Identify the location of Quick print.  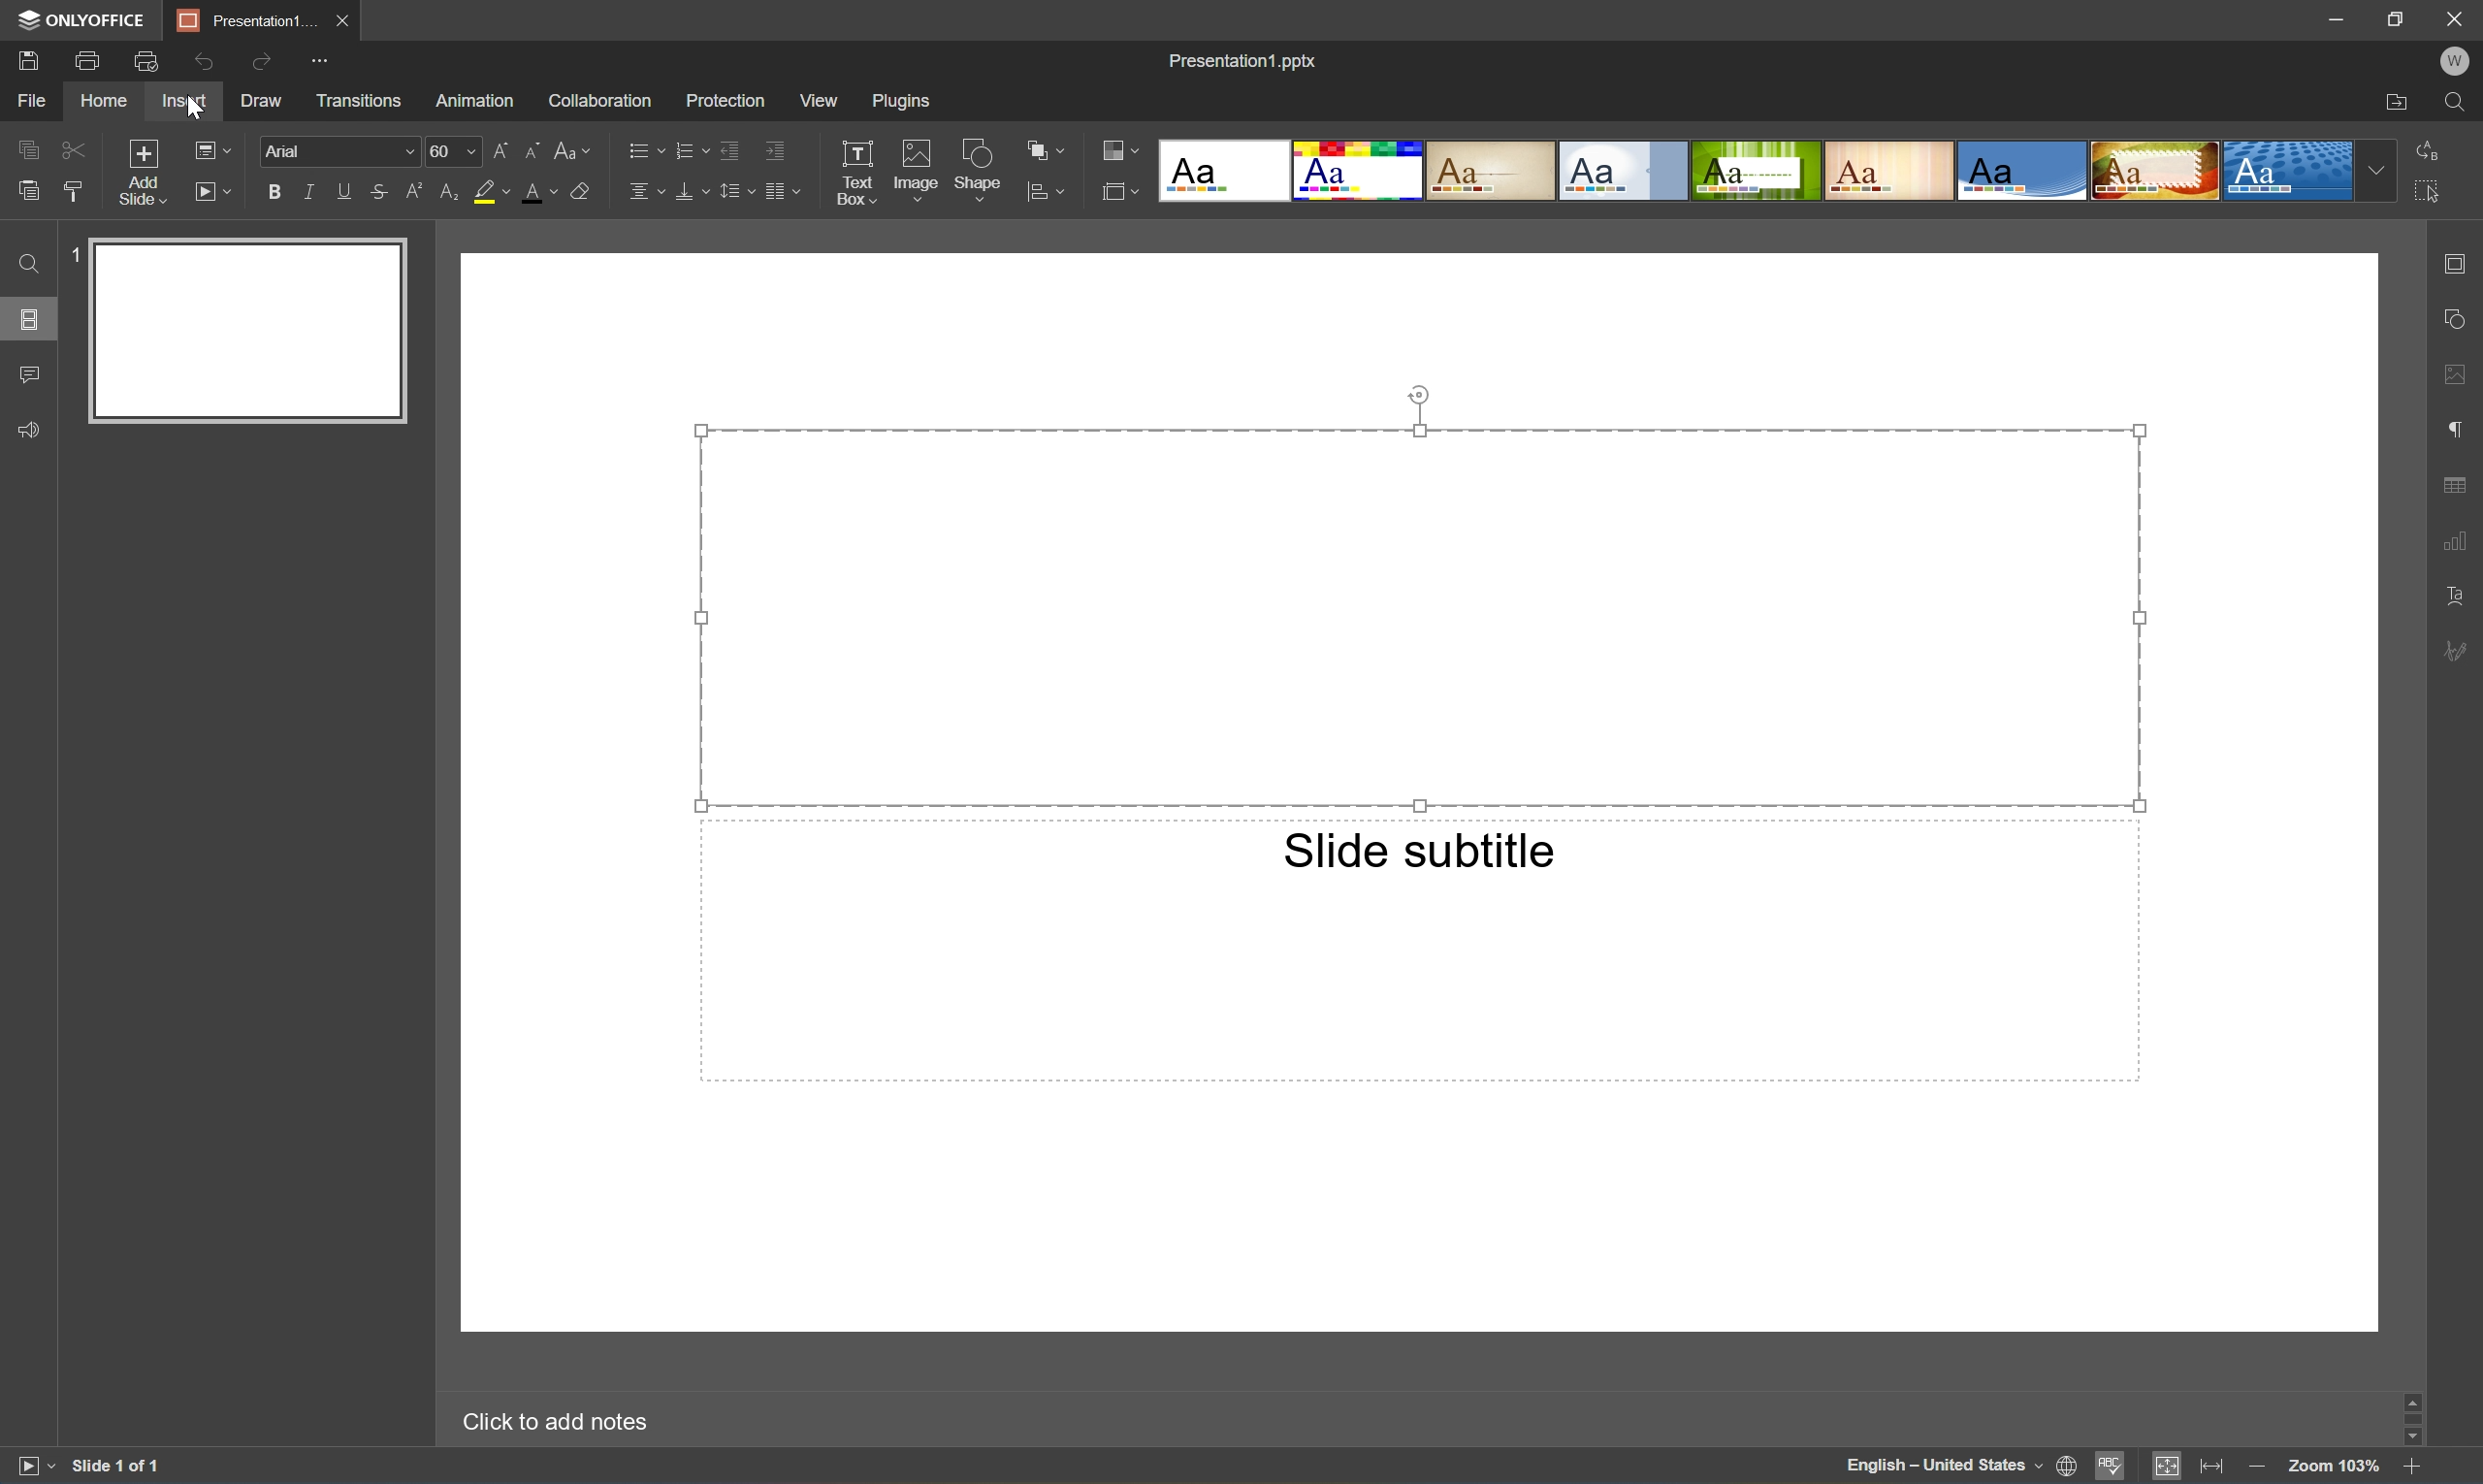
(143, 63).